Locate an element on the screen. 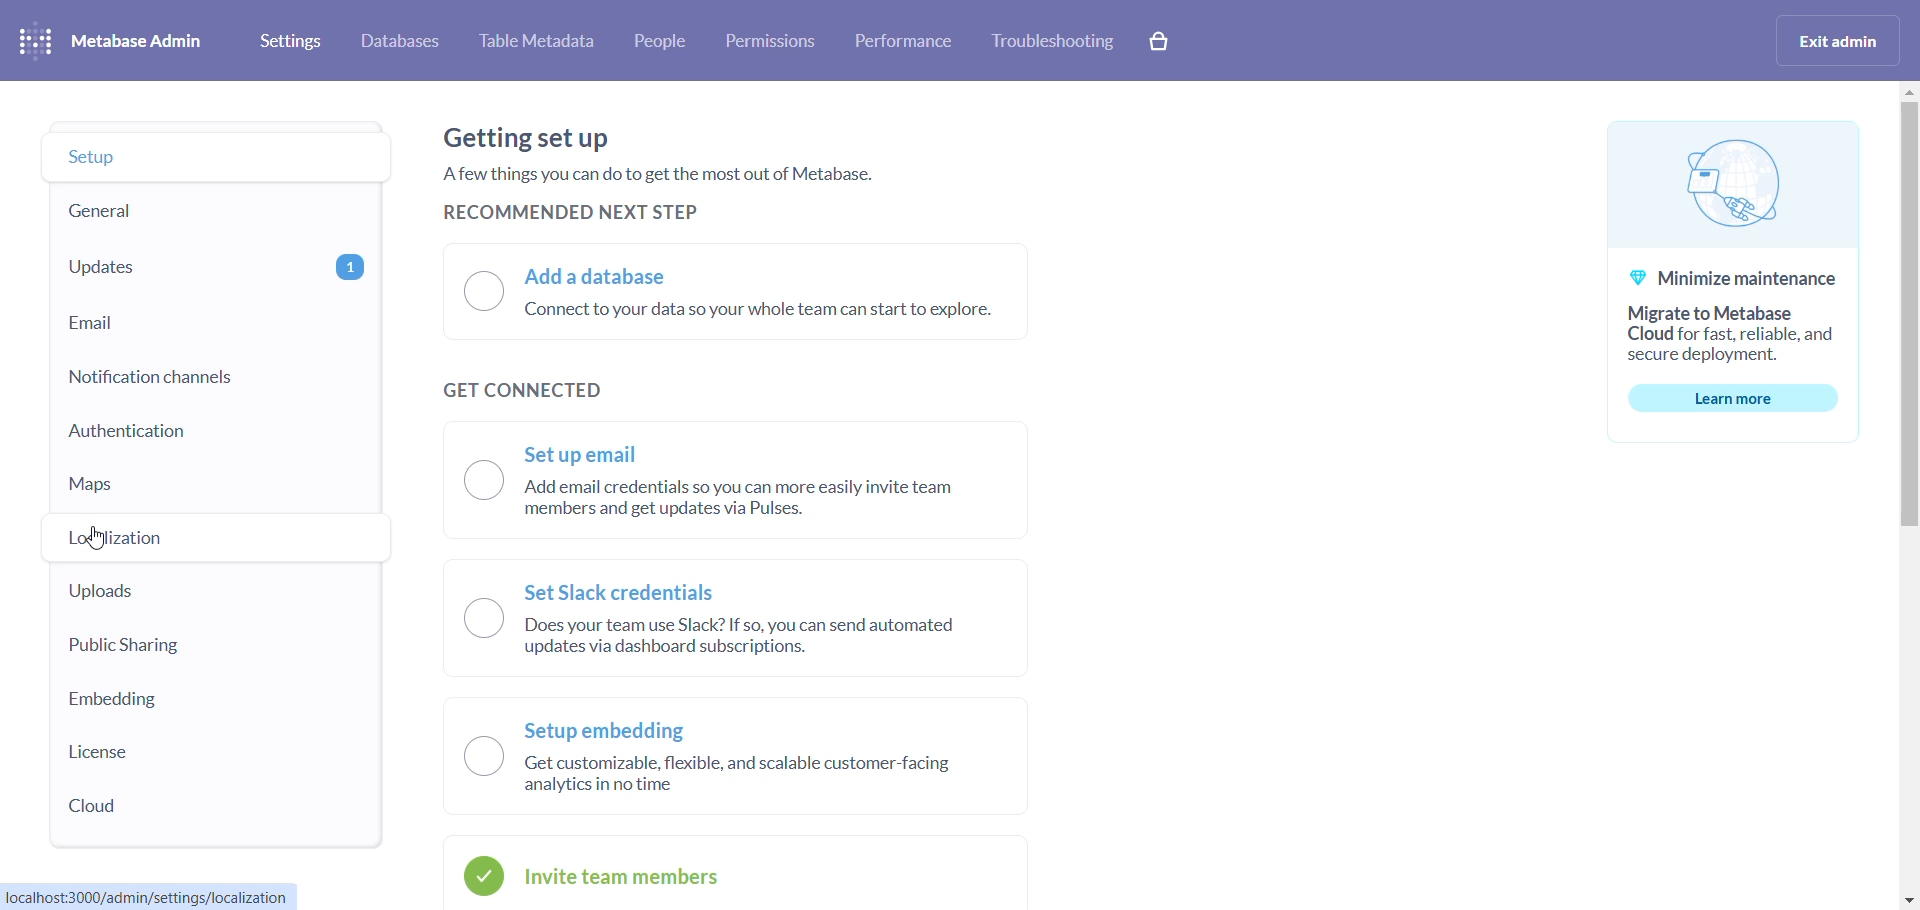 The height and width of the screenshot is (910, 1920). updates is located at coordinates (209, 263).